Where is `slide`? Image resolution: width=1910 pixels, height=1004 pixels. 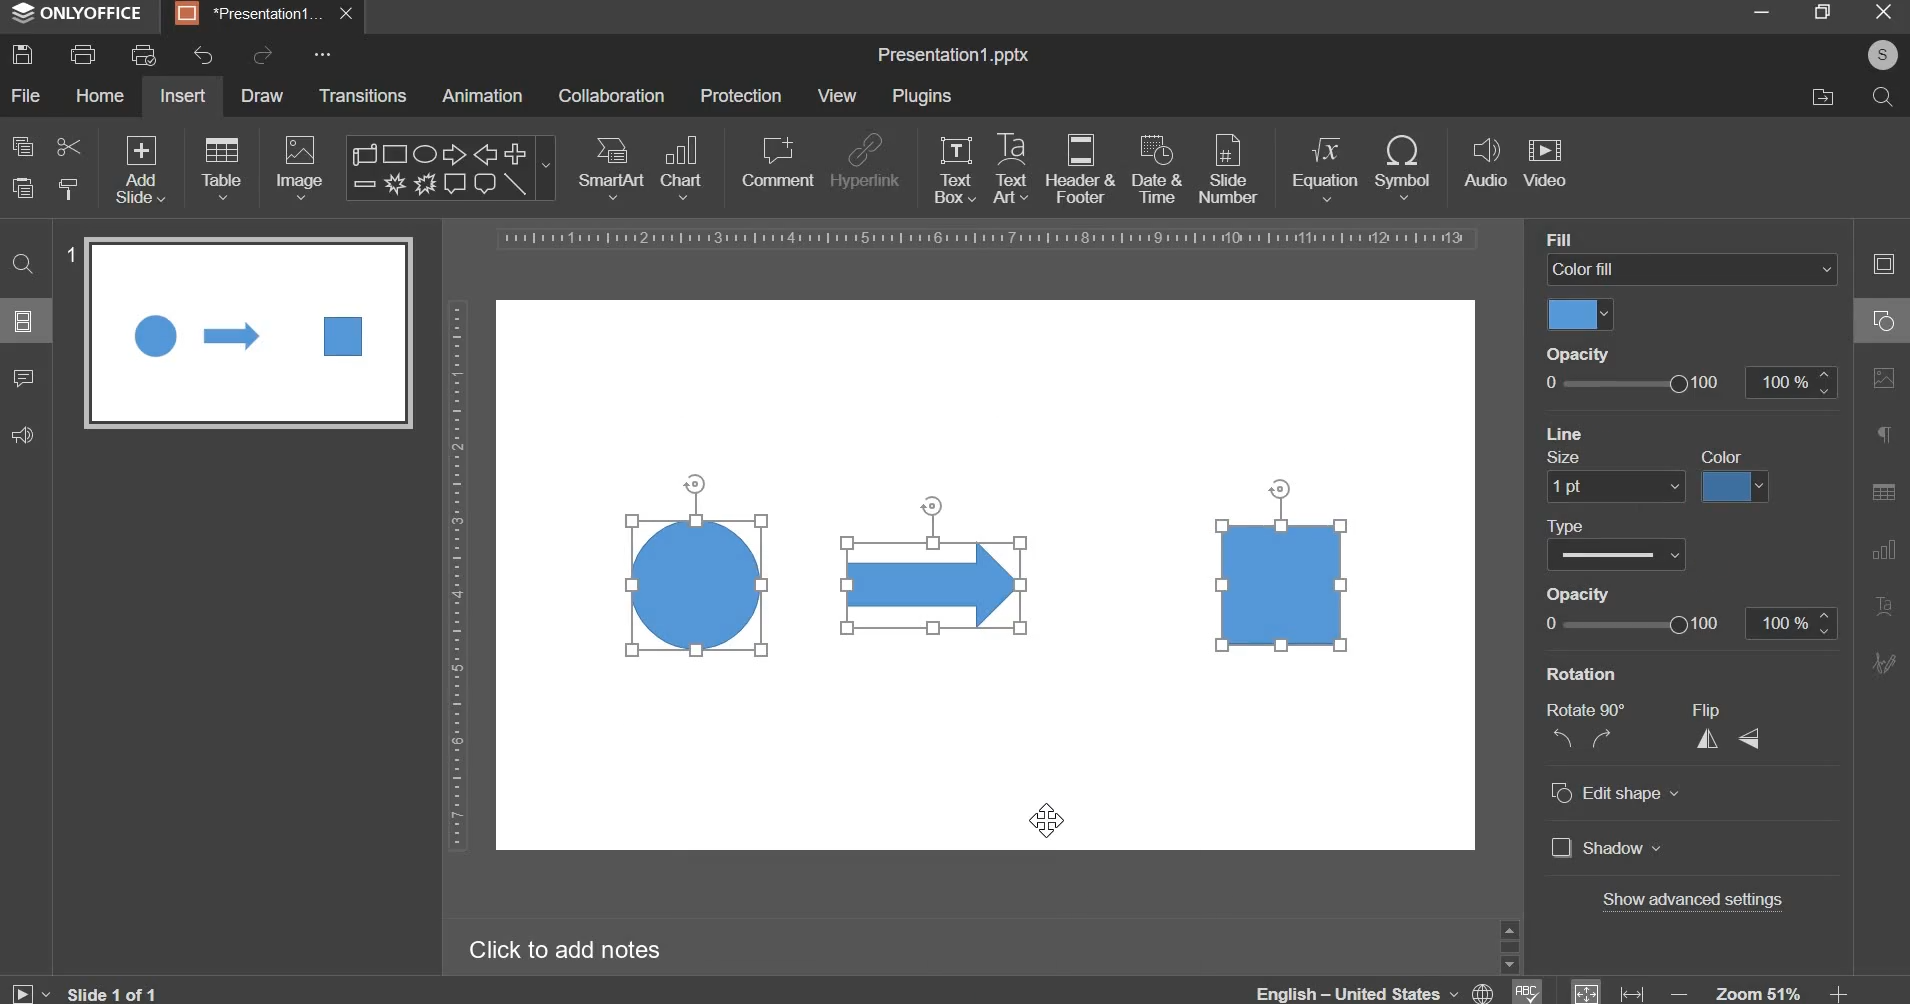 slide is located at coordinates (24, 320).